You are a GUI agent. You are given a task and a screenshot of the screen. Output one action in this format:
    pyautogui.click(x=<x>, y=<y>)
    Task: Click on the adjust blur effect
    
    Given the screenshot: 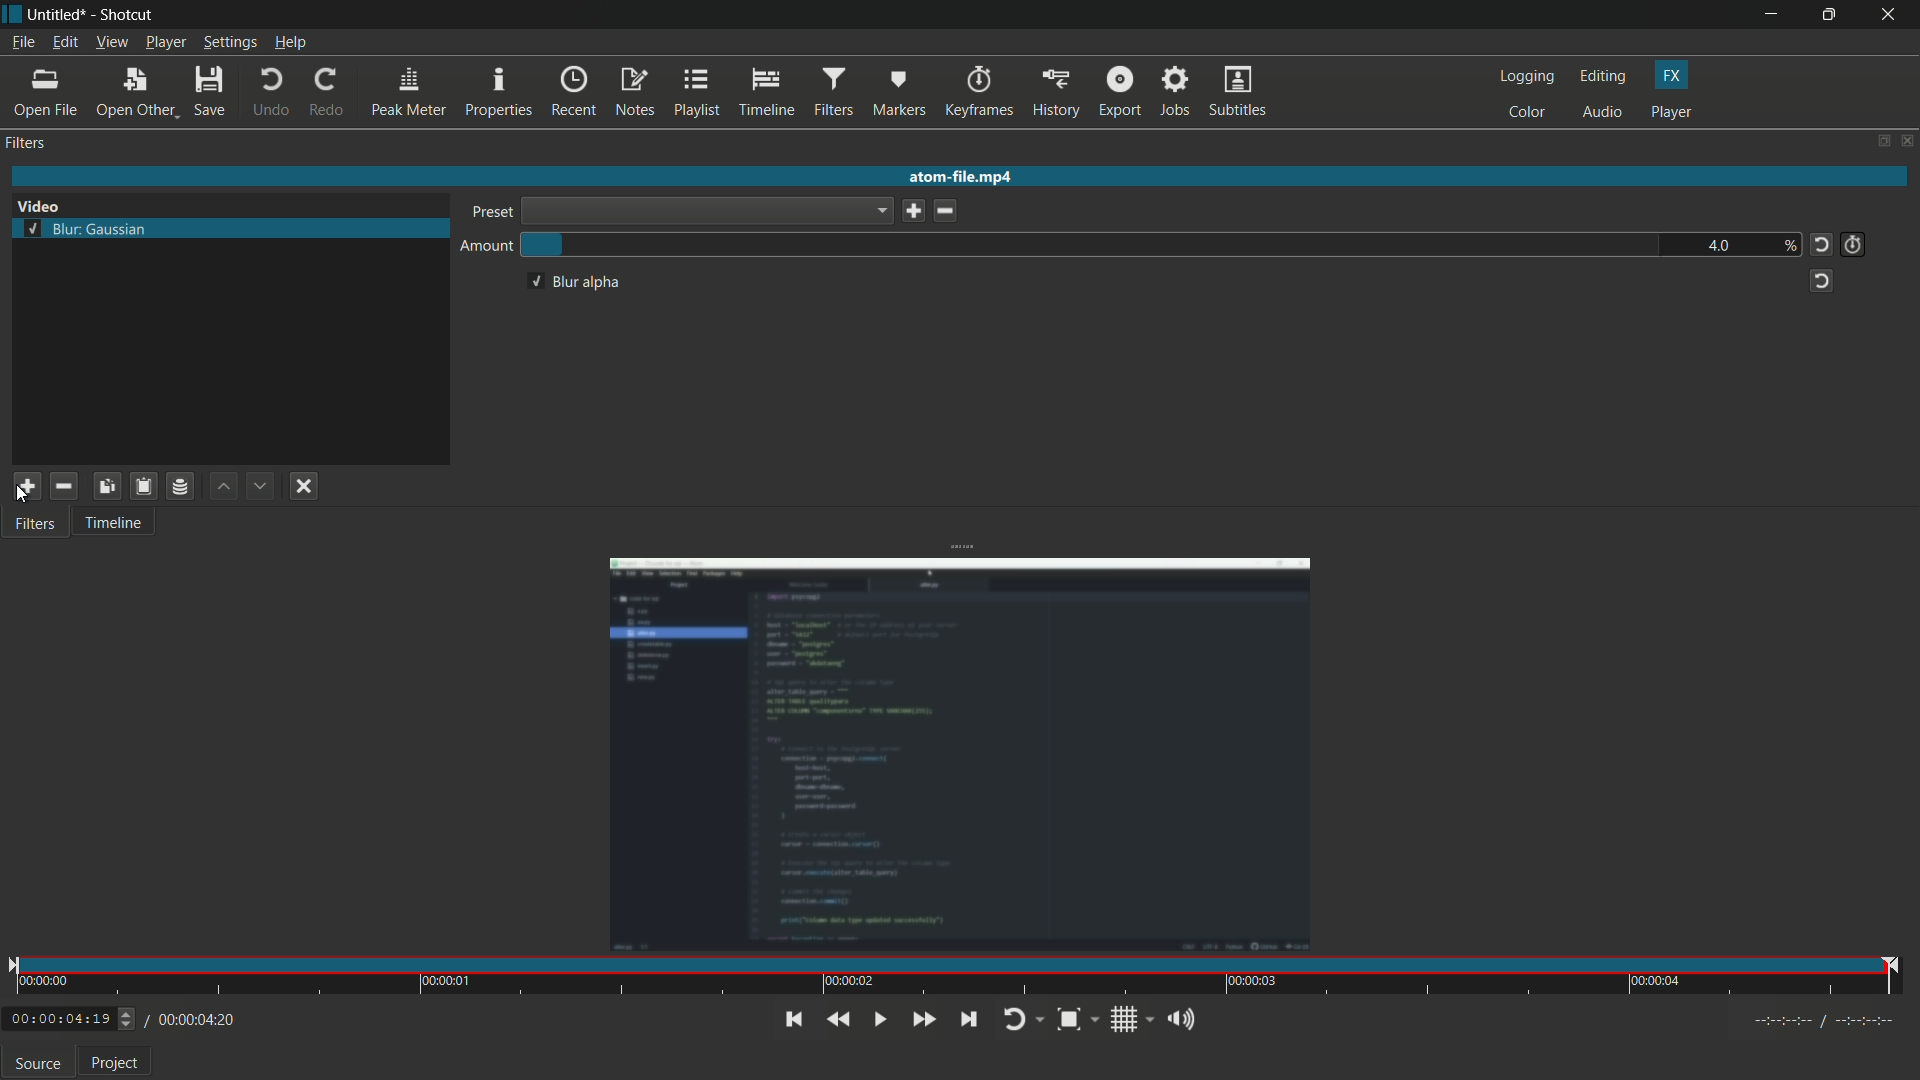 What is the action you would take?
    pyautogui.click(x=1091, y=245)
    